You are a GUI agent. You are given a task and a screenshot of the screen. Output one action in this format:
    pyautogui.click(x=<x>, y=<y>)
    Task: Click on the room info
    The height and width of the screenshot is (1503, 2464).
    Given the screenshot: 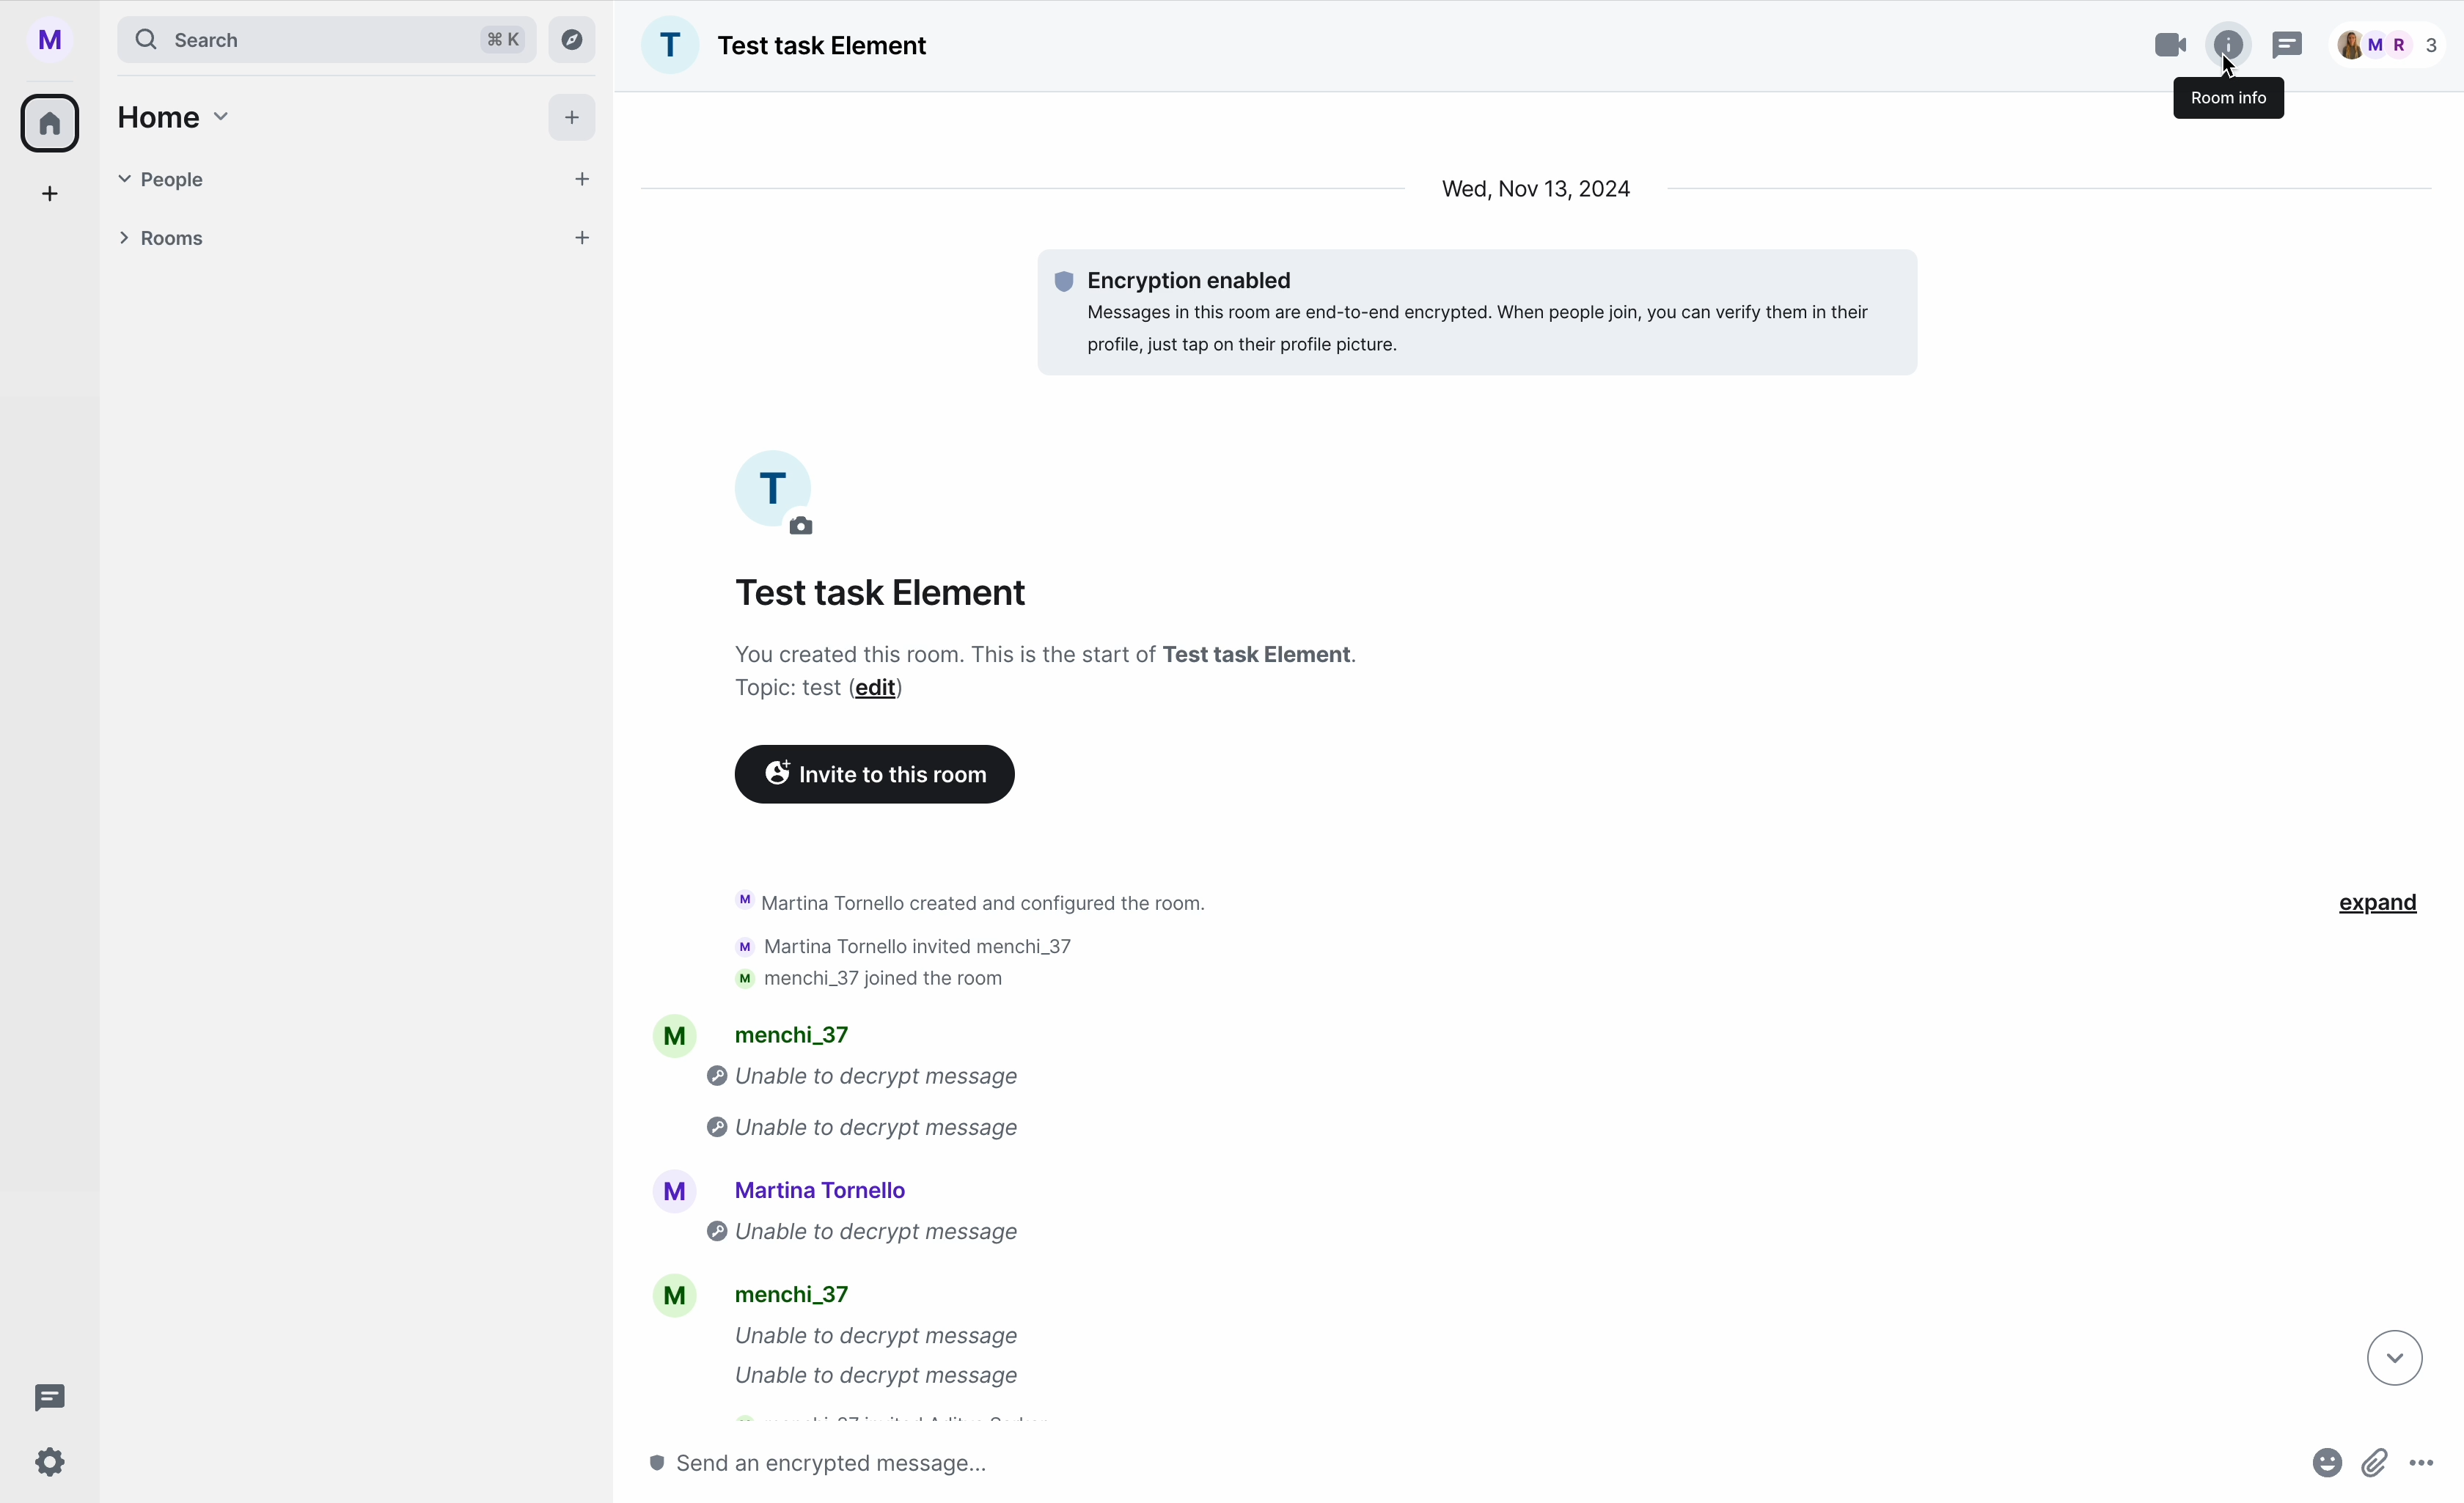 What is the action you would take?
    pyautogui.click(x=2228, y=100)
    